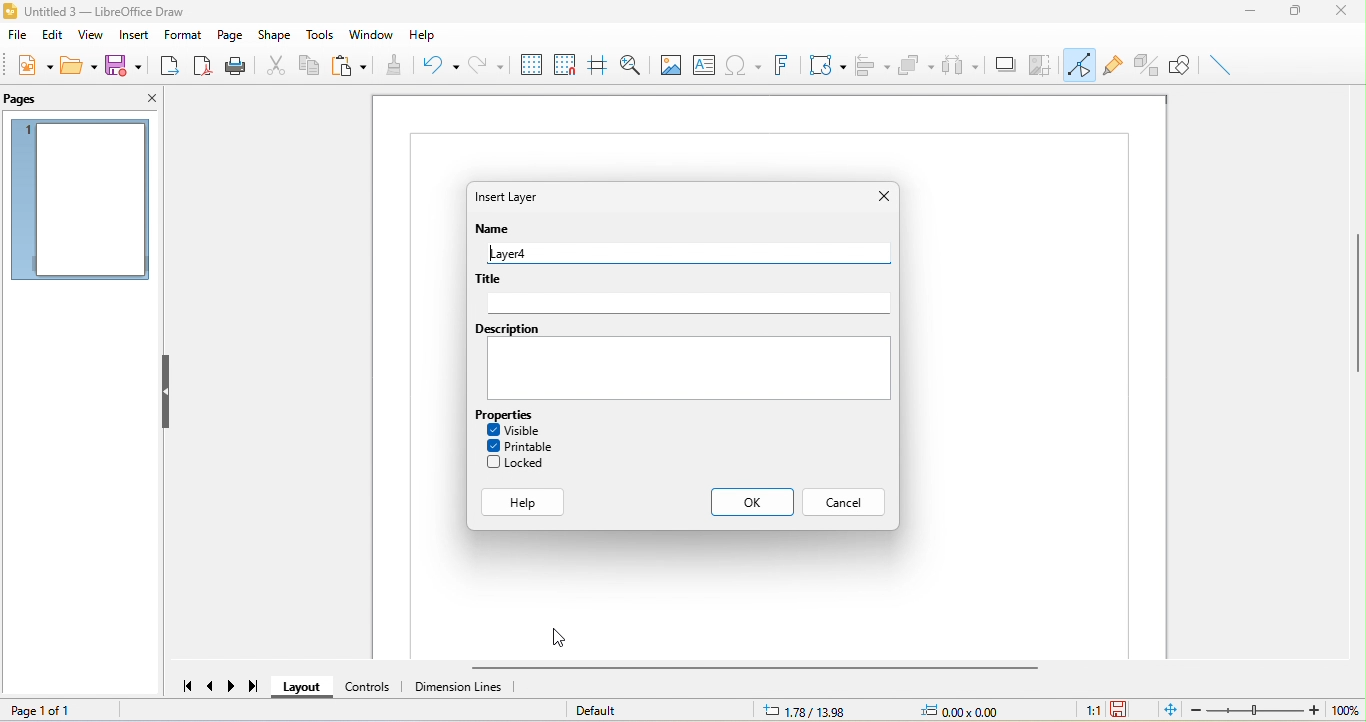 The width and height of the screenshot is (1366, 722). Describe the element at coordinates (741, 66) in the screenshot. I see `special character` at that location.